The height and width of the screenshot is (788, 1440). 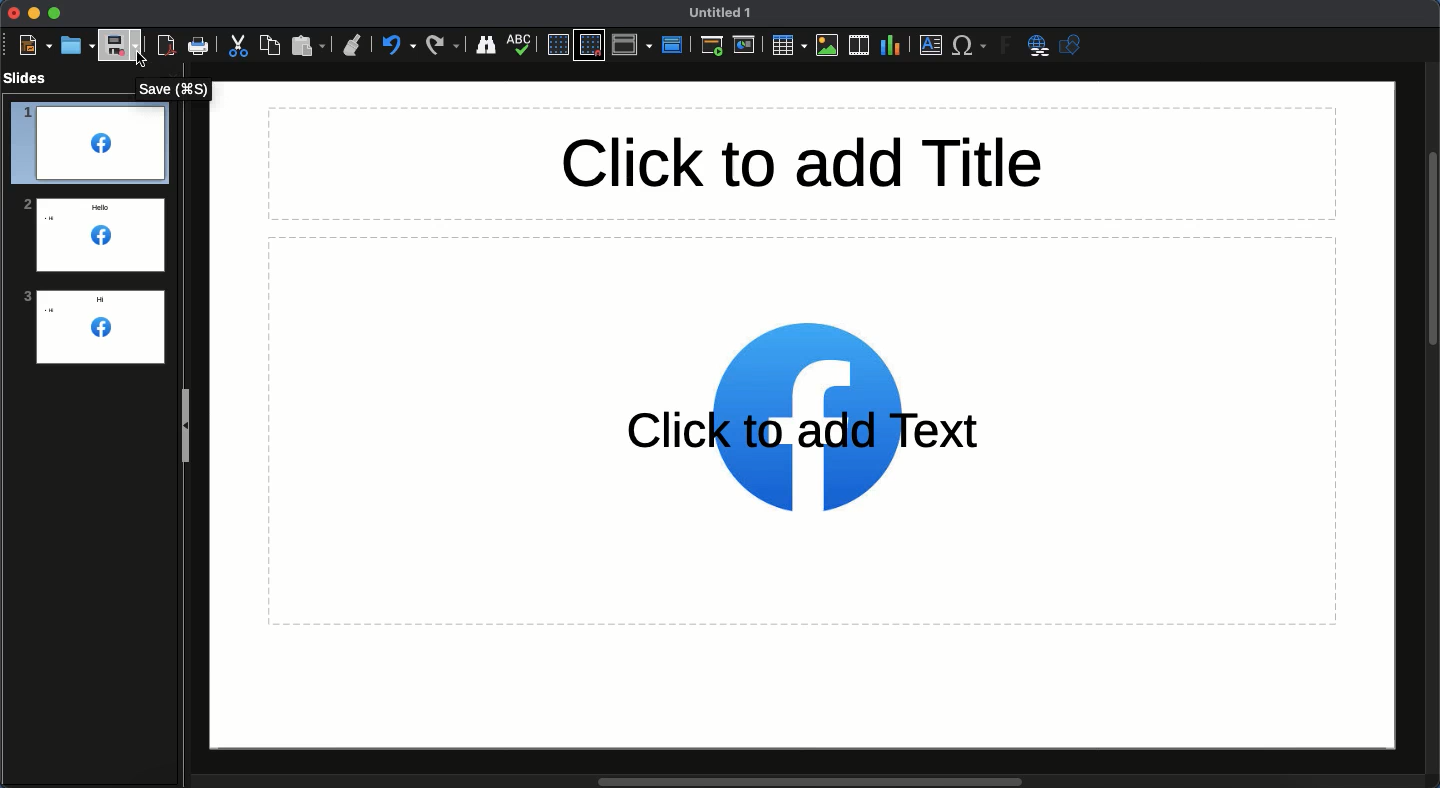 What do you see at coordinates (1074, 45) in the screenshot?
I see `Shapres` at bounding box center [1074, 45].